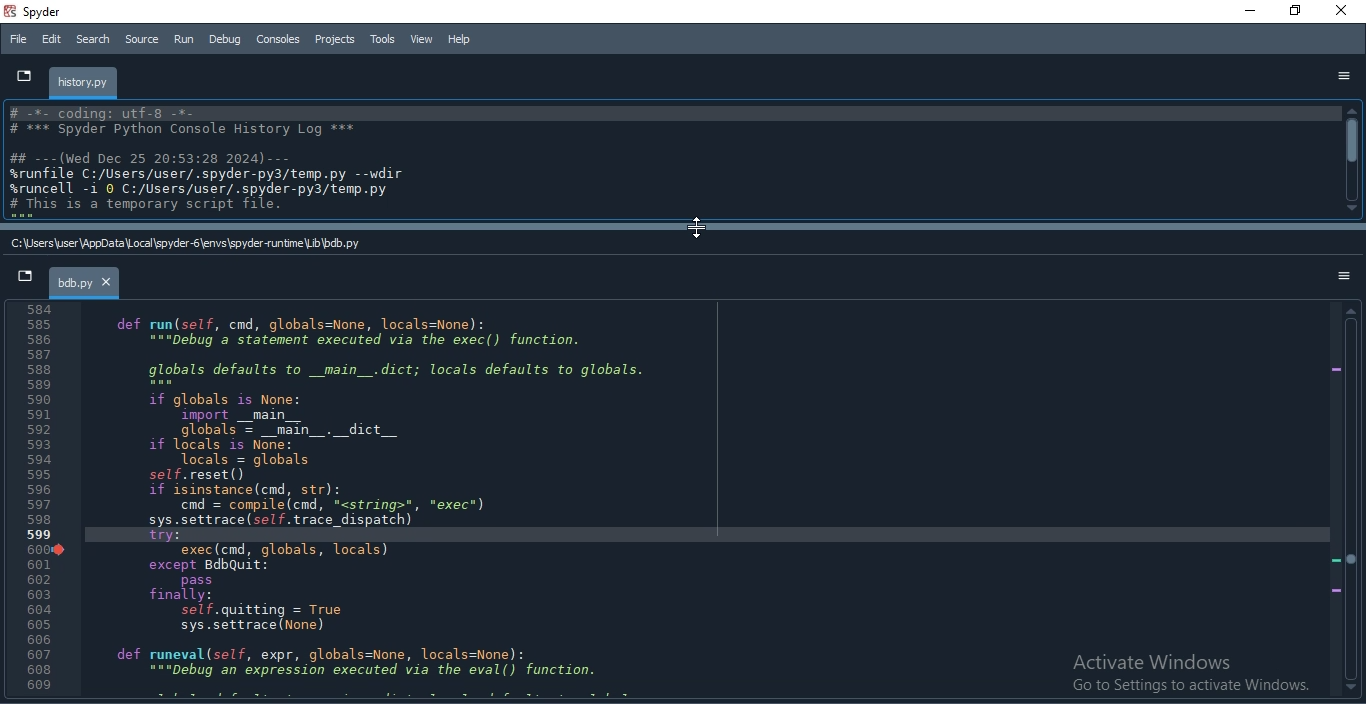 The image size is (1366, 704). I want to click on View, so click(420, 38).